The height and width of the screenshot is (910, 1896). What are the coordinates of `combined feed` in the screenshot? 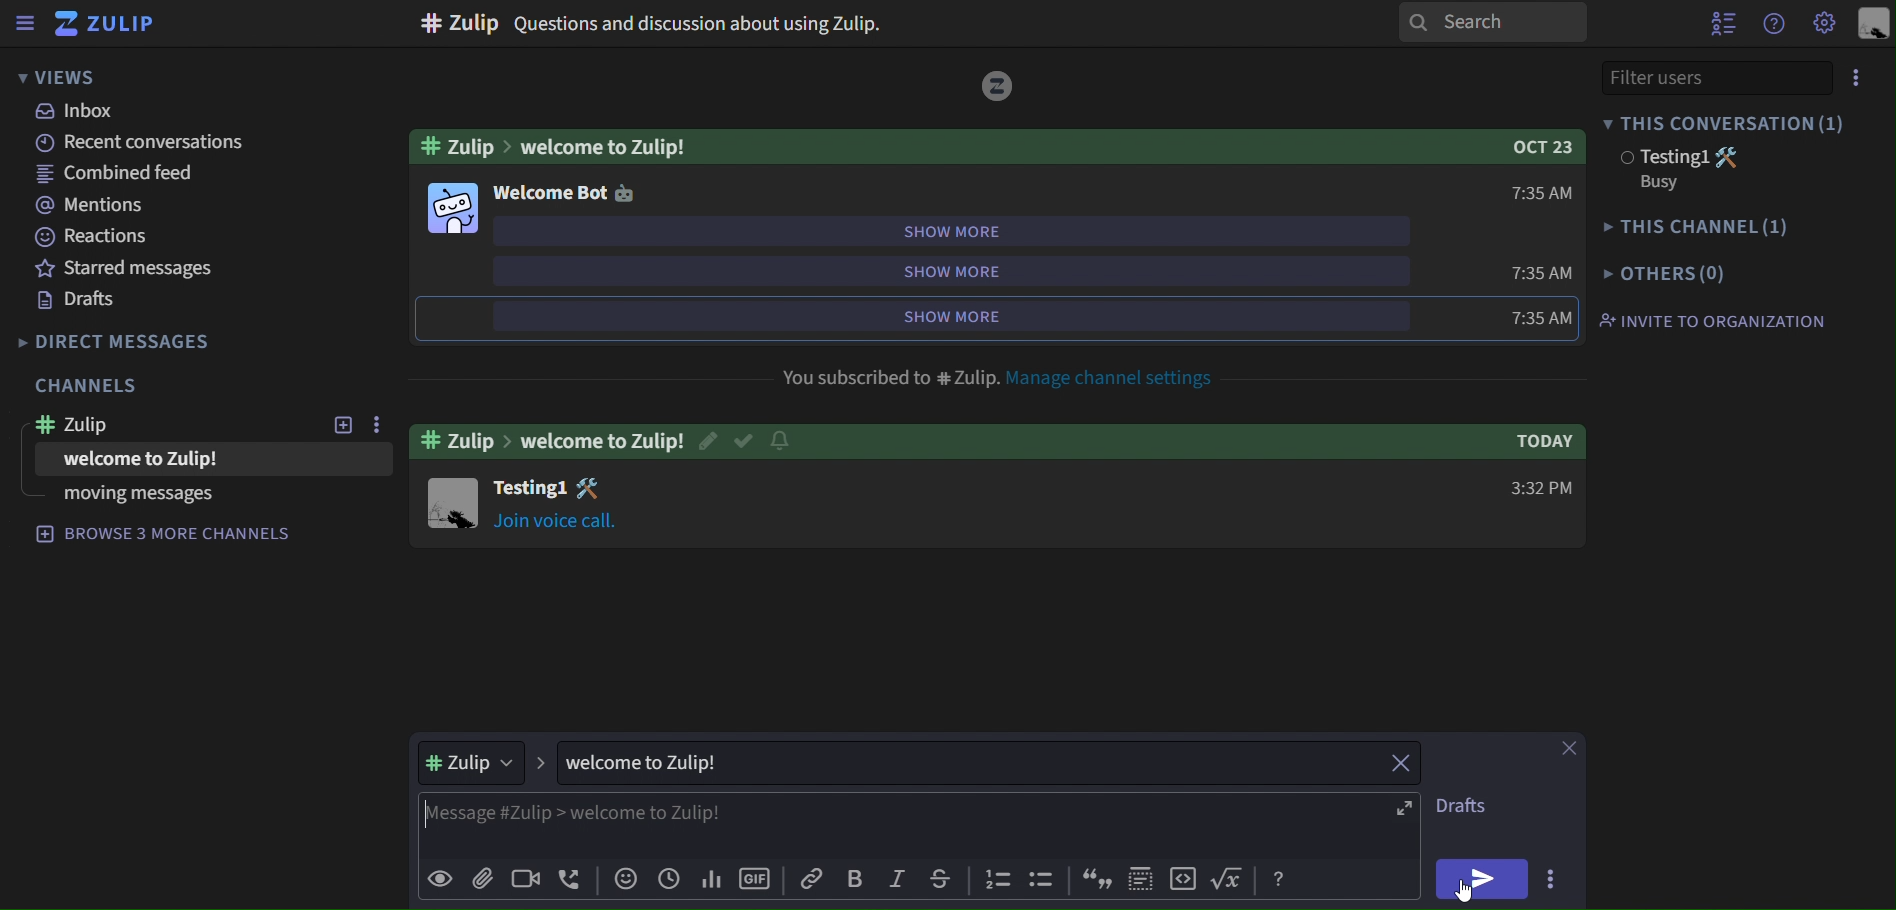 It's located at (118, 176).